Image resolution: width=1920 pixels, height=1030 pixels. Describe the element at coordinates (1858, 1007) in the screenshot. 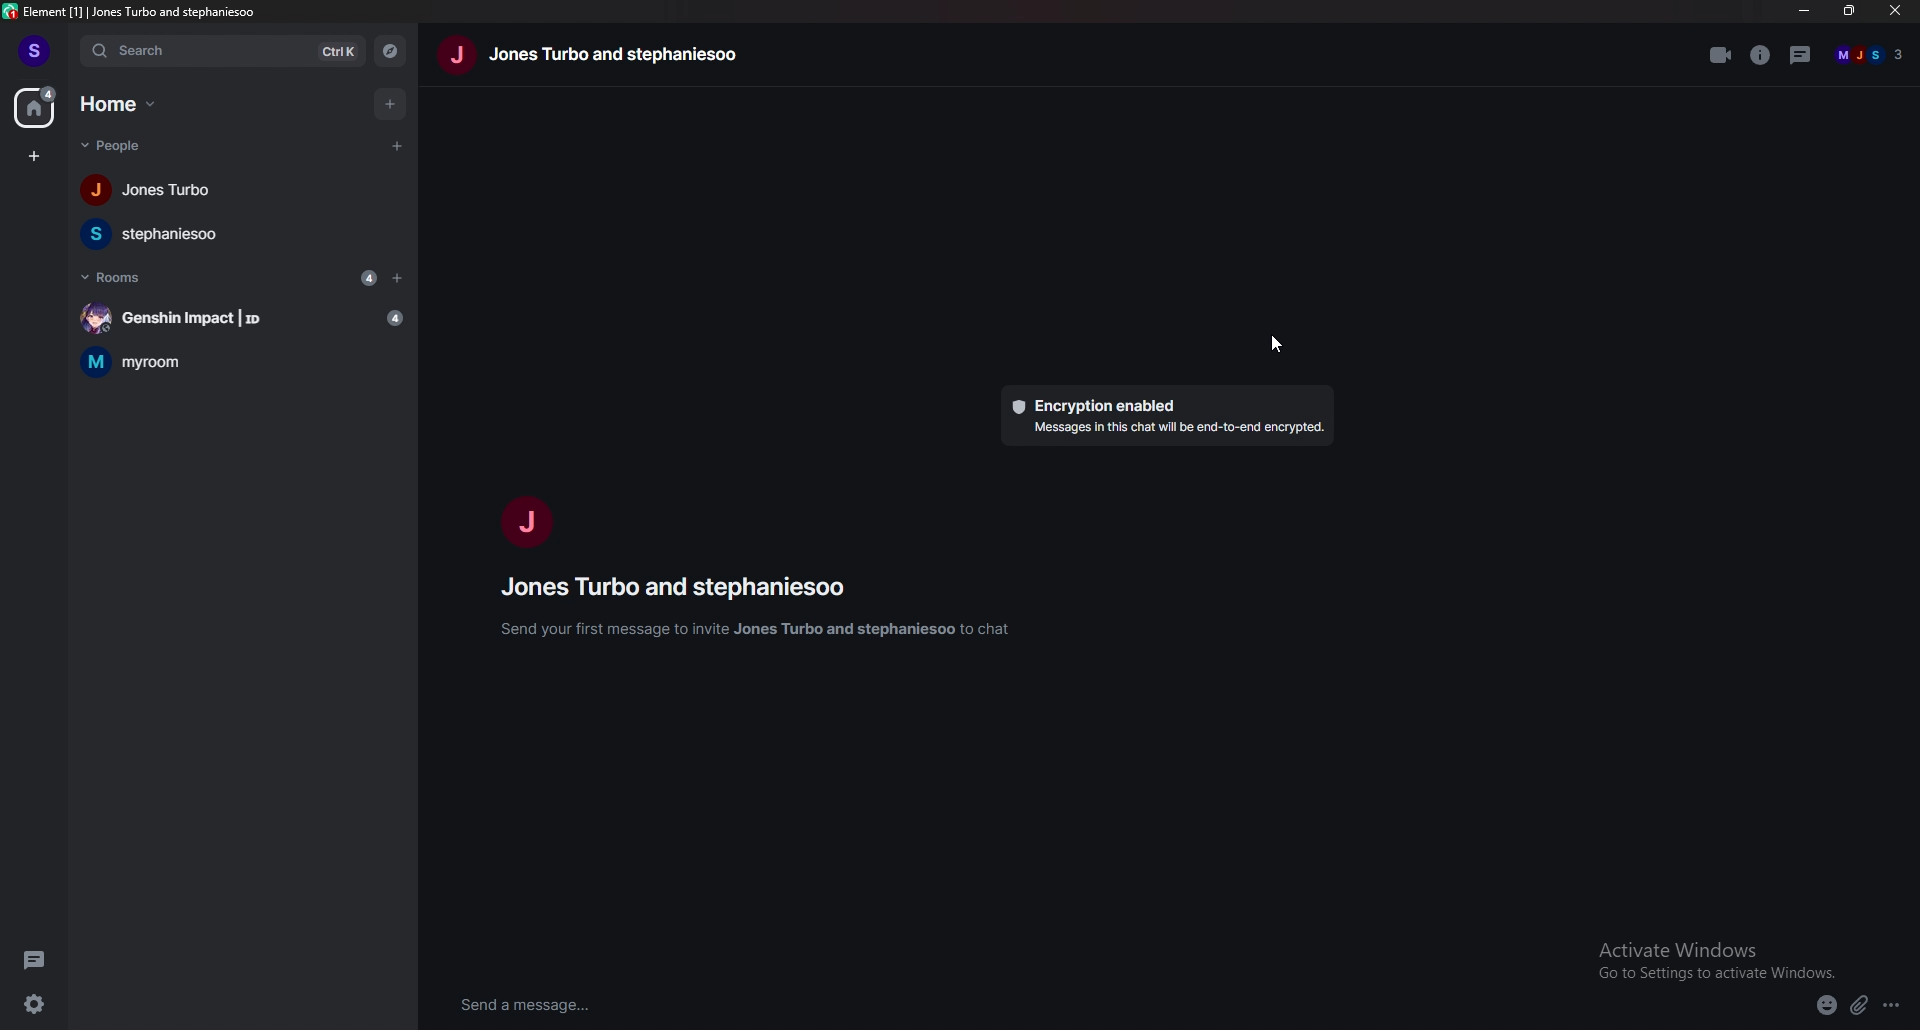

I see `attachments` at that location.